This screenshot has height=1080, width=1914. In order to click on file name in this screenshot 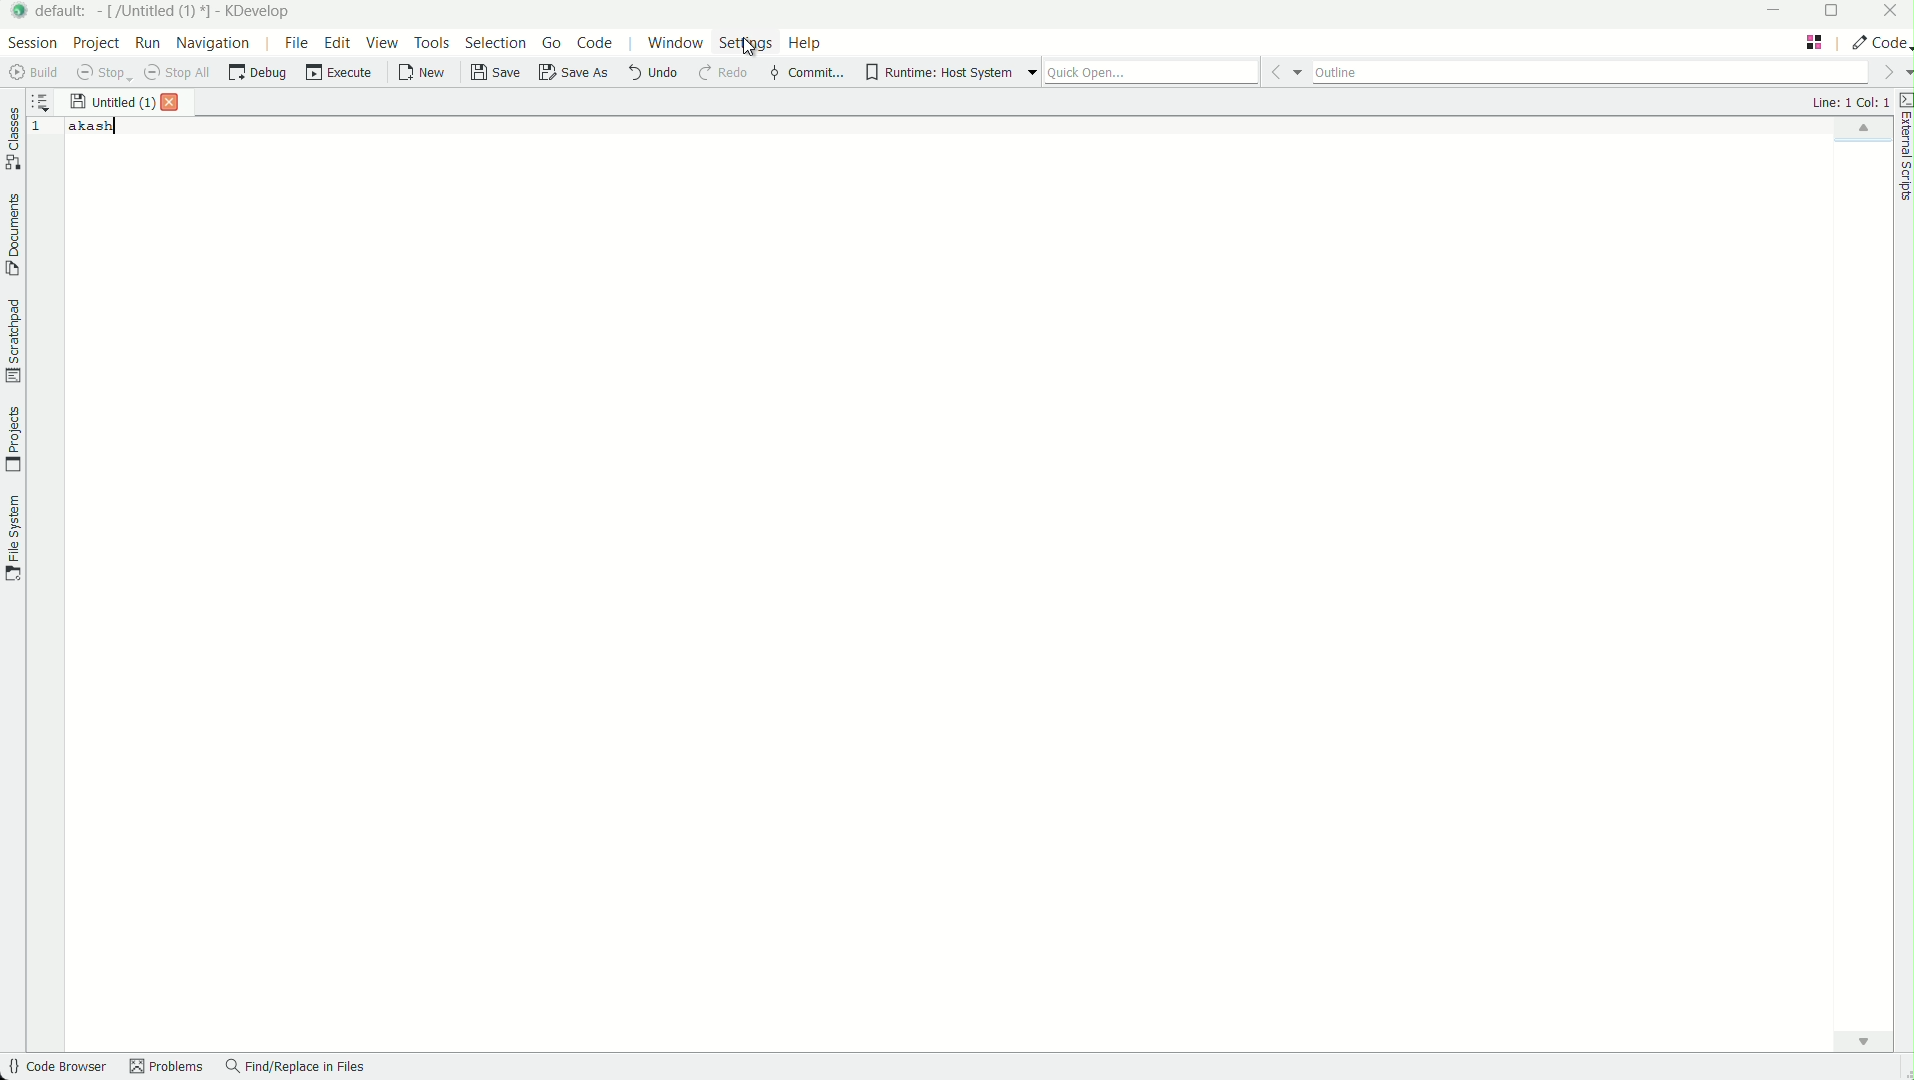, I will do `click(157, 11)`.